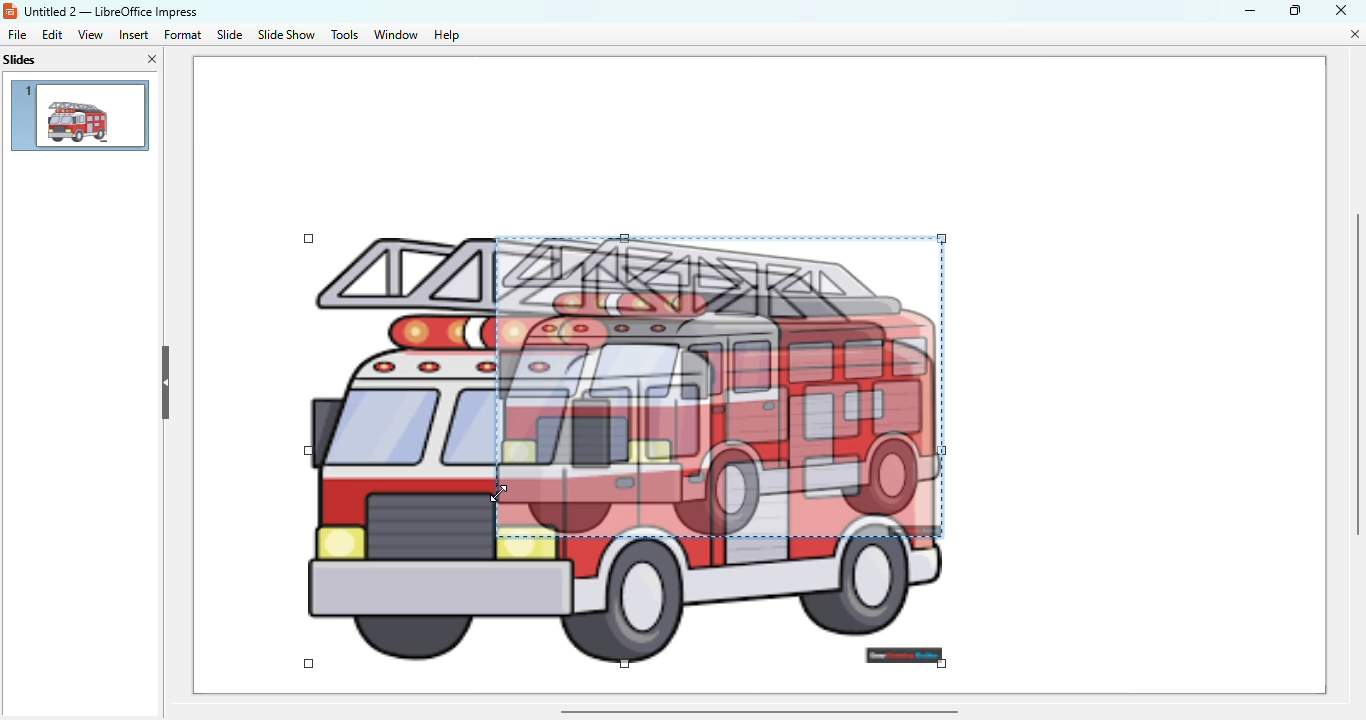  I want to click on window, so click(394, 34).